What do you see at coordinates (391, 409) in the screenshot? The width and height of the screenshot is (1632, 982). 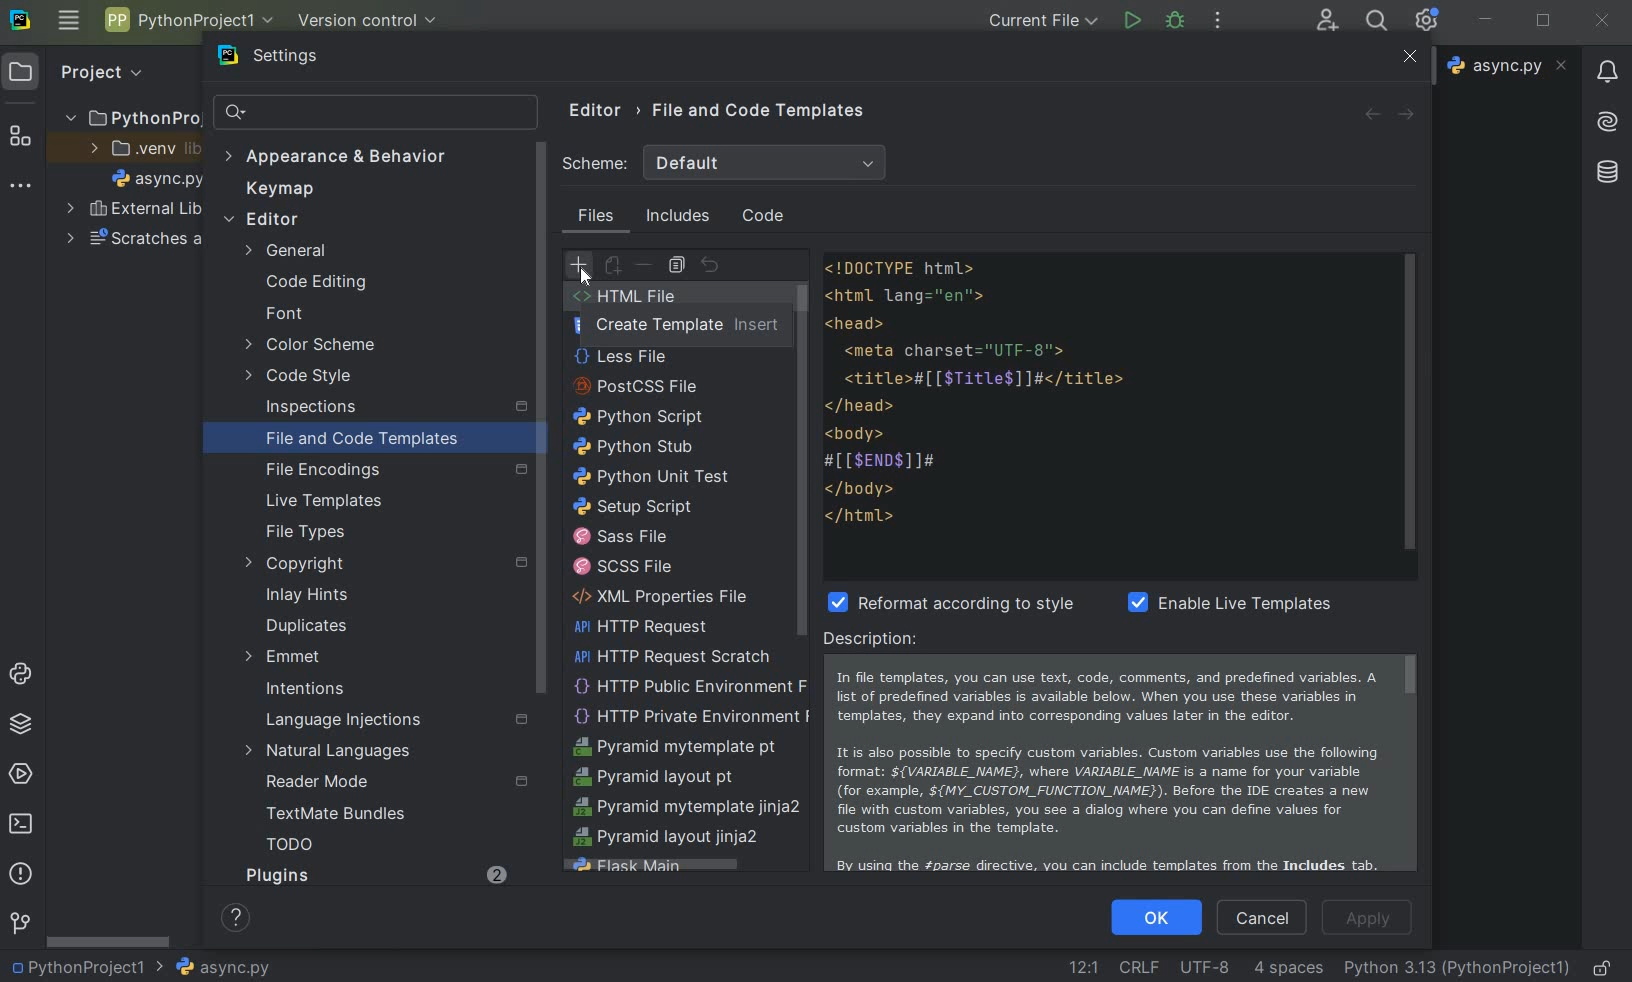 I see `inspections` at bounding box center [391, 409].